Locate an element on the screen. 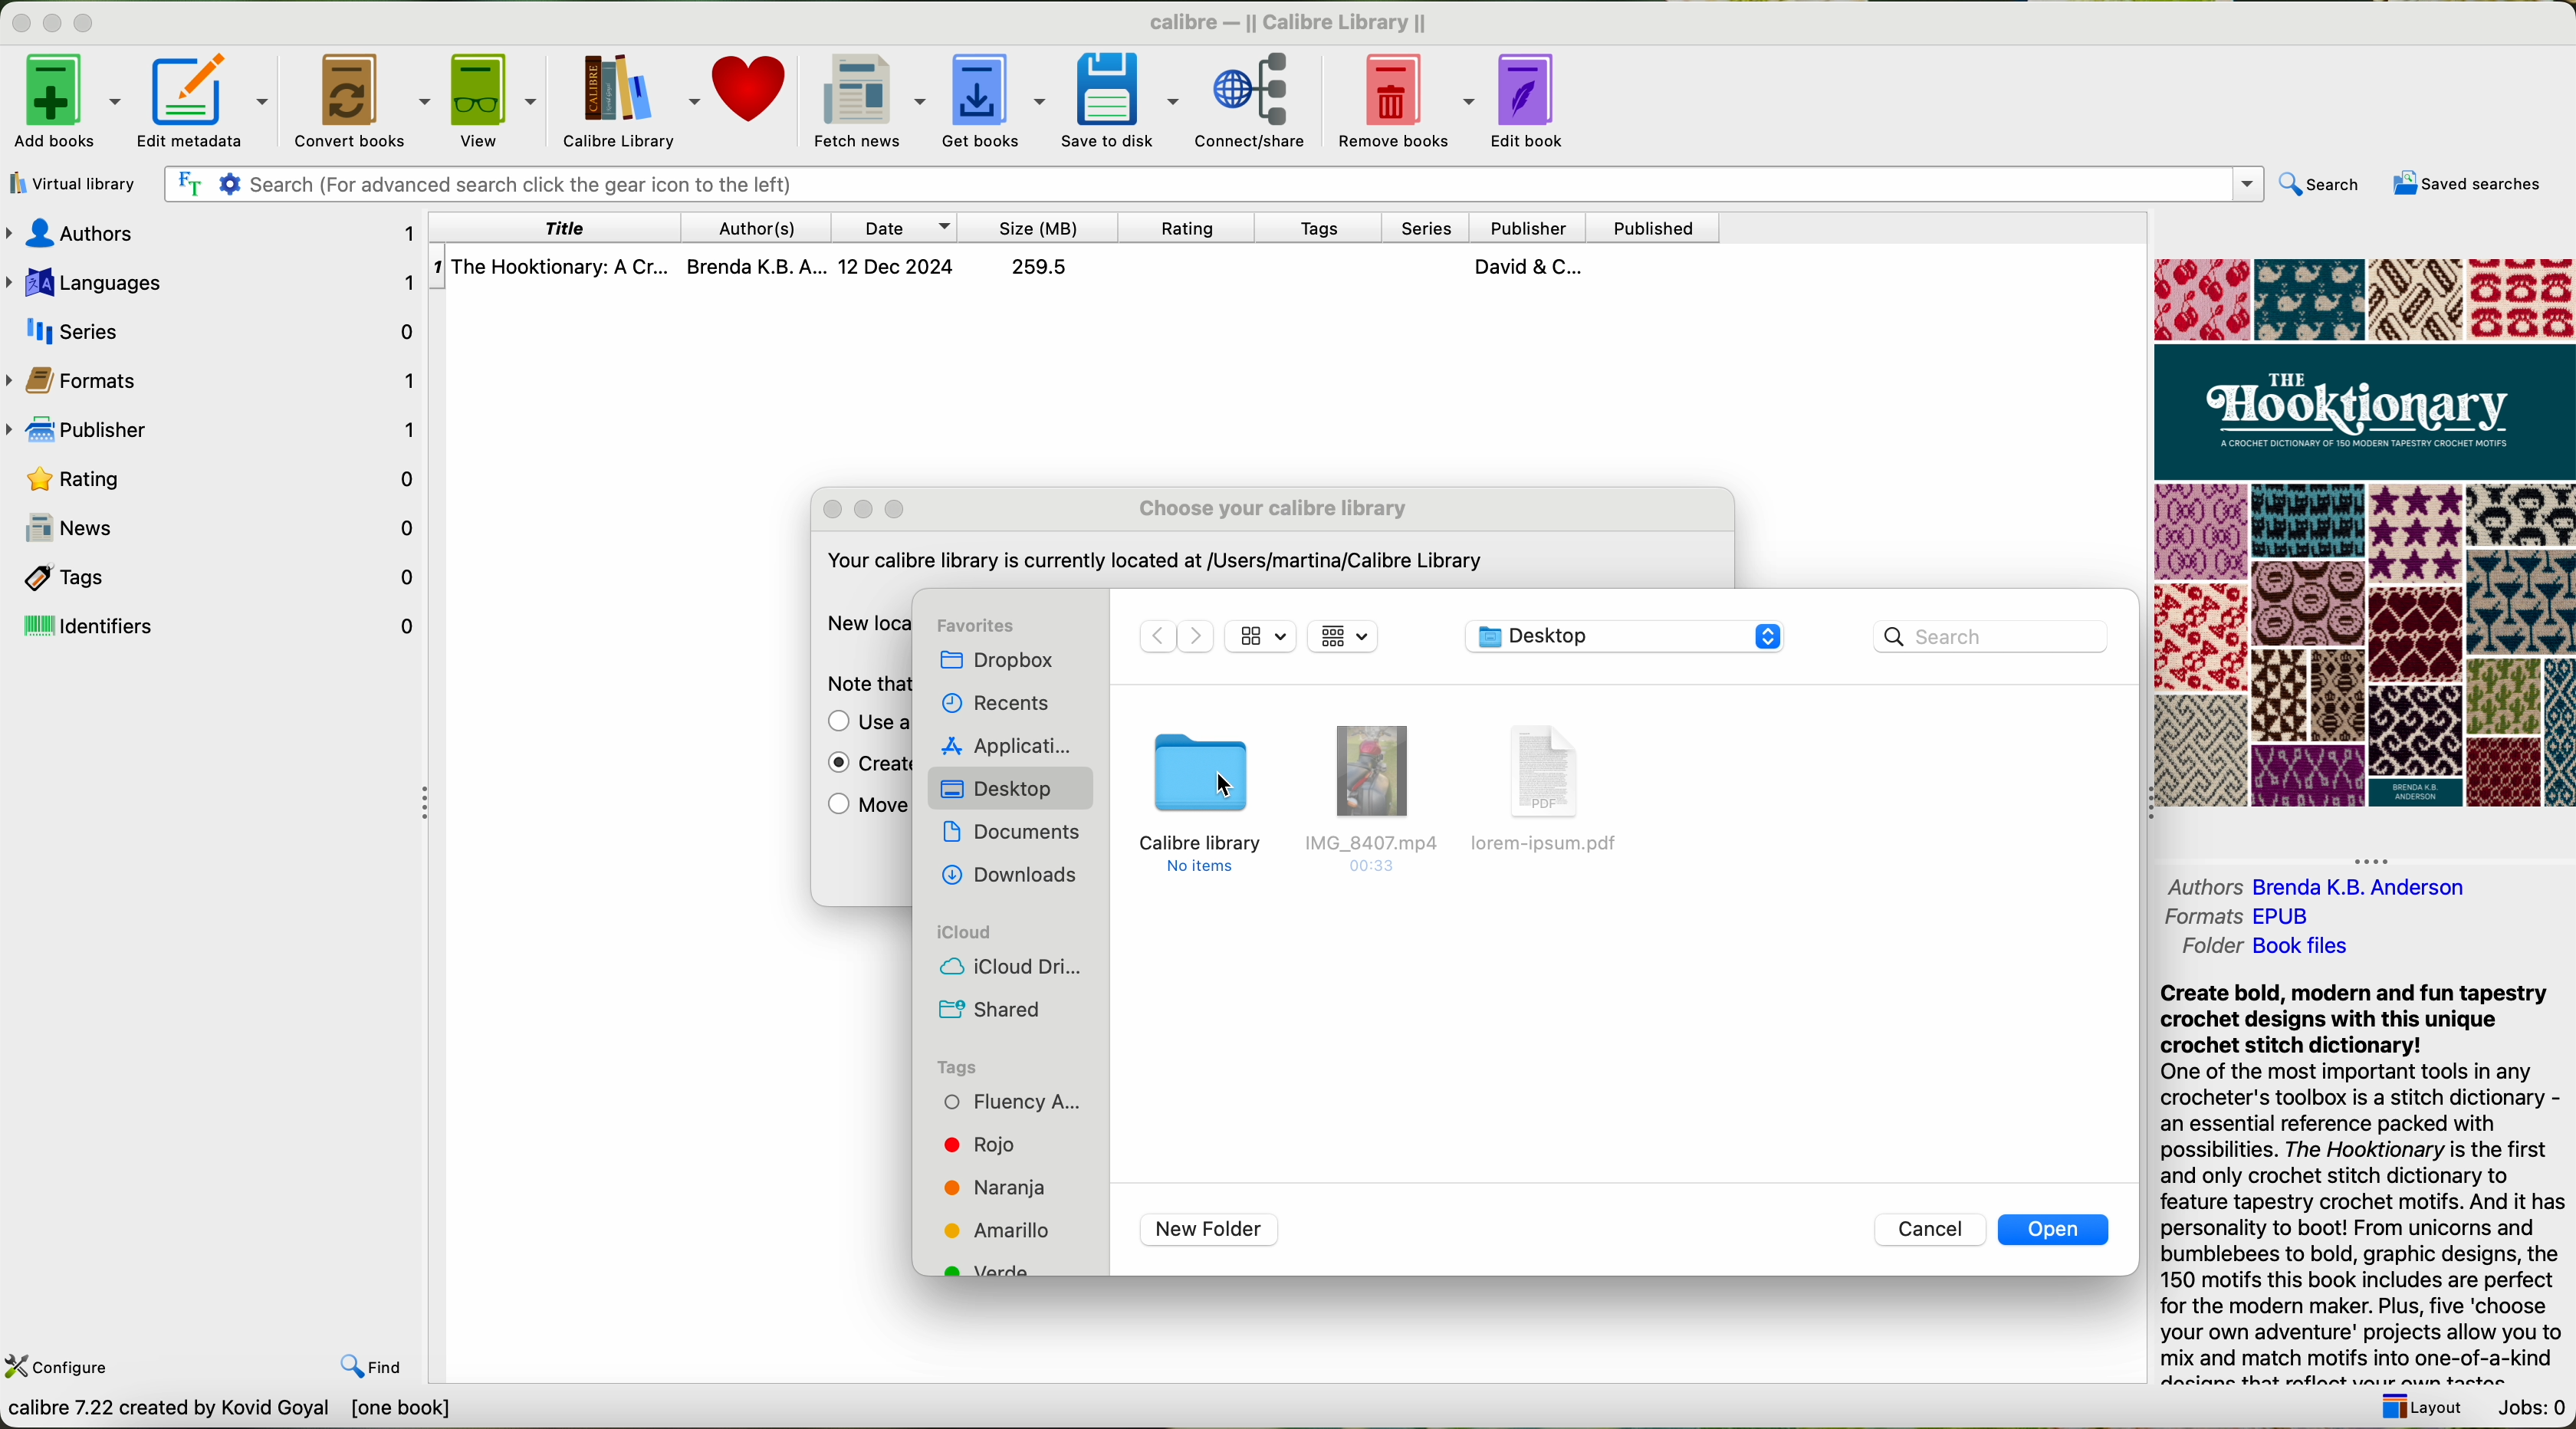  dropbox is located at coordinates (993, 663).